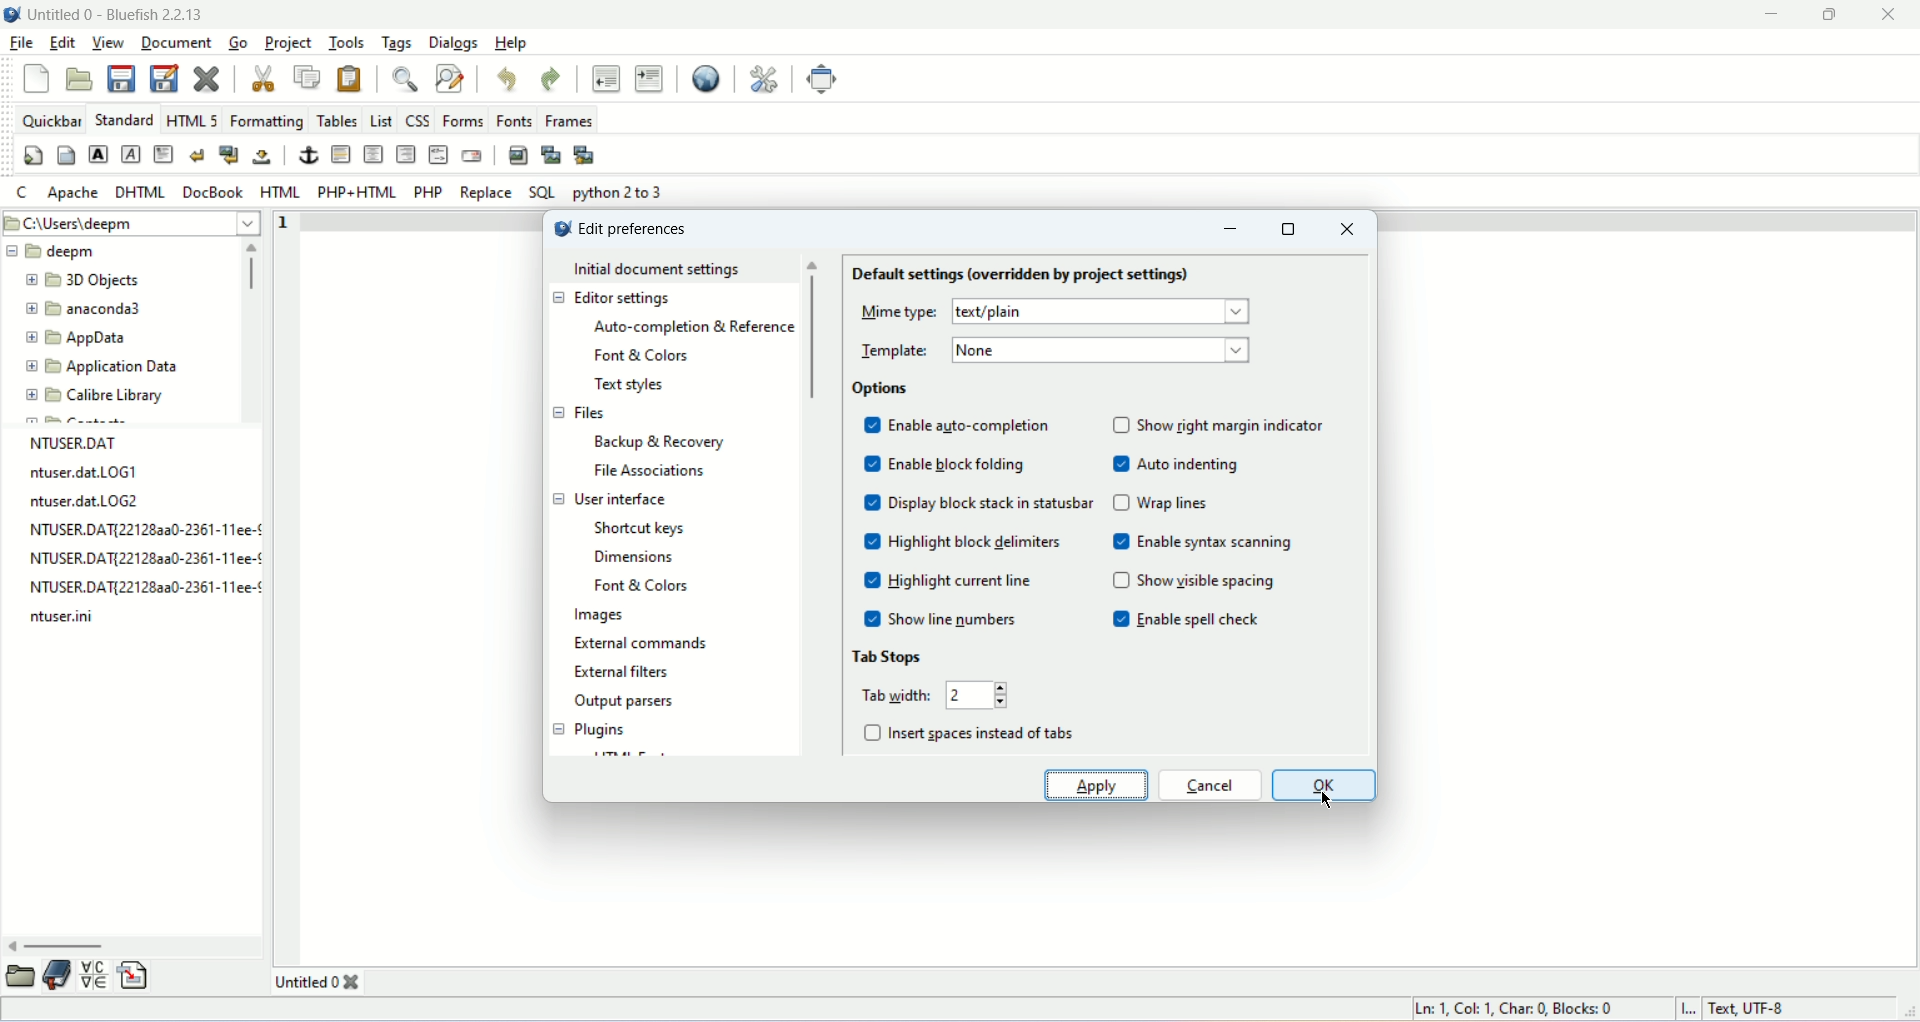 This screenshot has height=1022, width=1920. What do you see at coordinates (1203, 623) in the screenshot?
I see `enable spell check` at bounding box center [1203, 623].